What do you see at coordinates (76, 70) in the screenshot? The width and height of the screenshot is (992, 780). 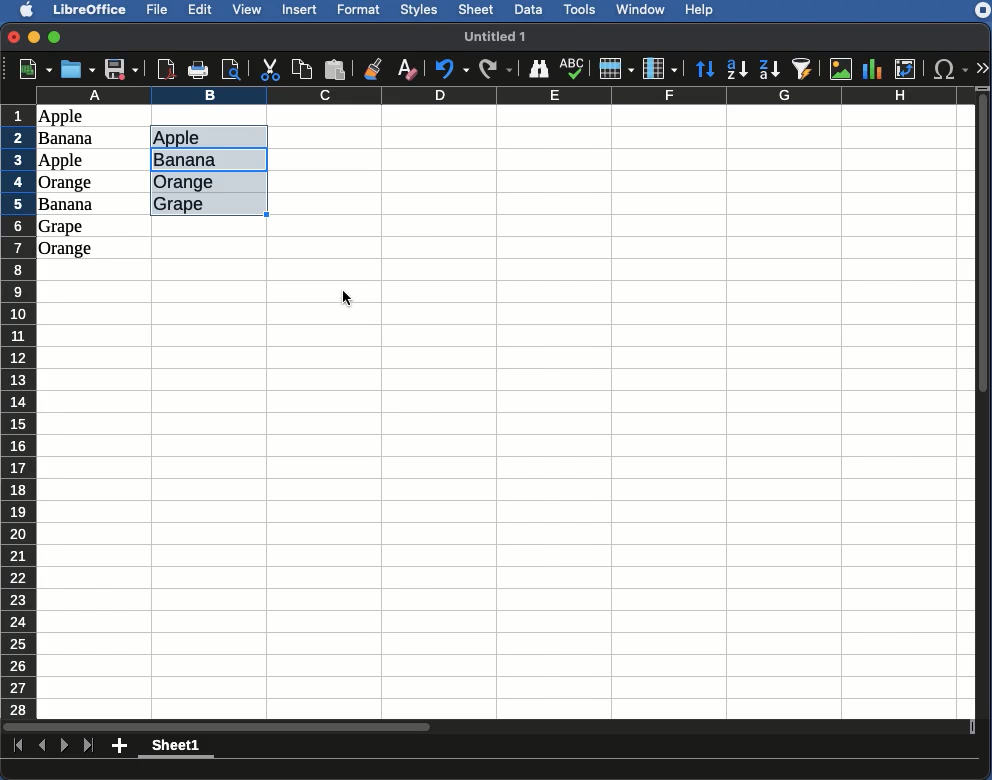 I see `Open` at bounding box center [76, 70].